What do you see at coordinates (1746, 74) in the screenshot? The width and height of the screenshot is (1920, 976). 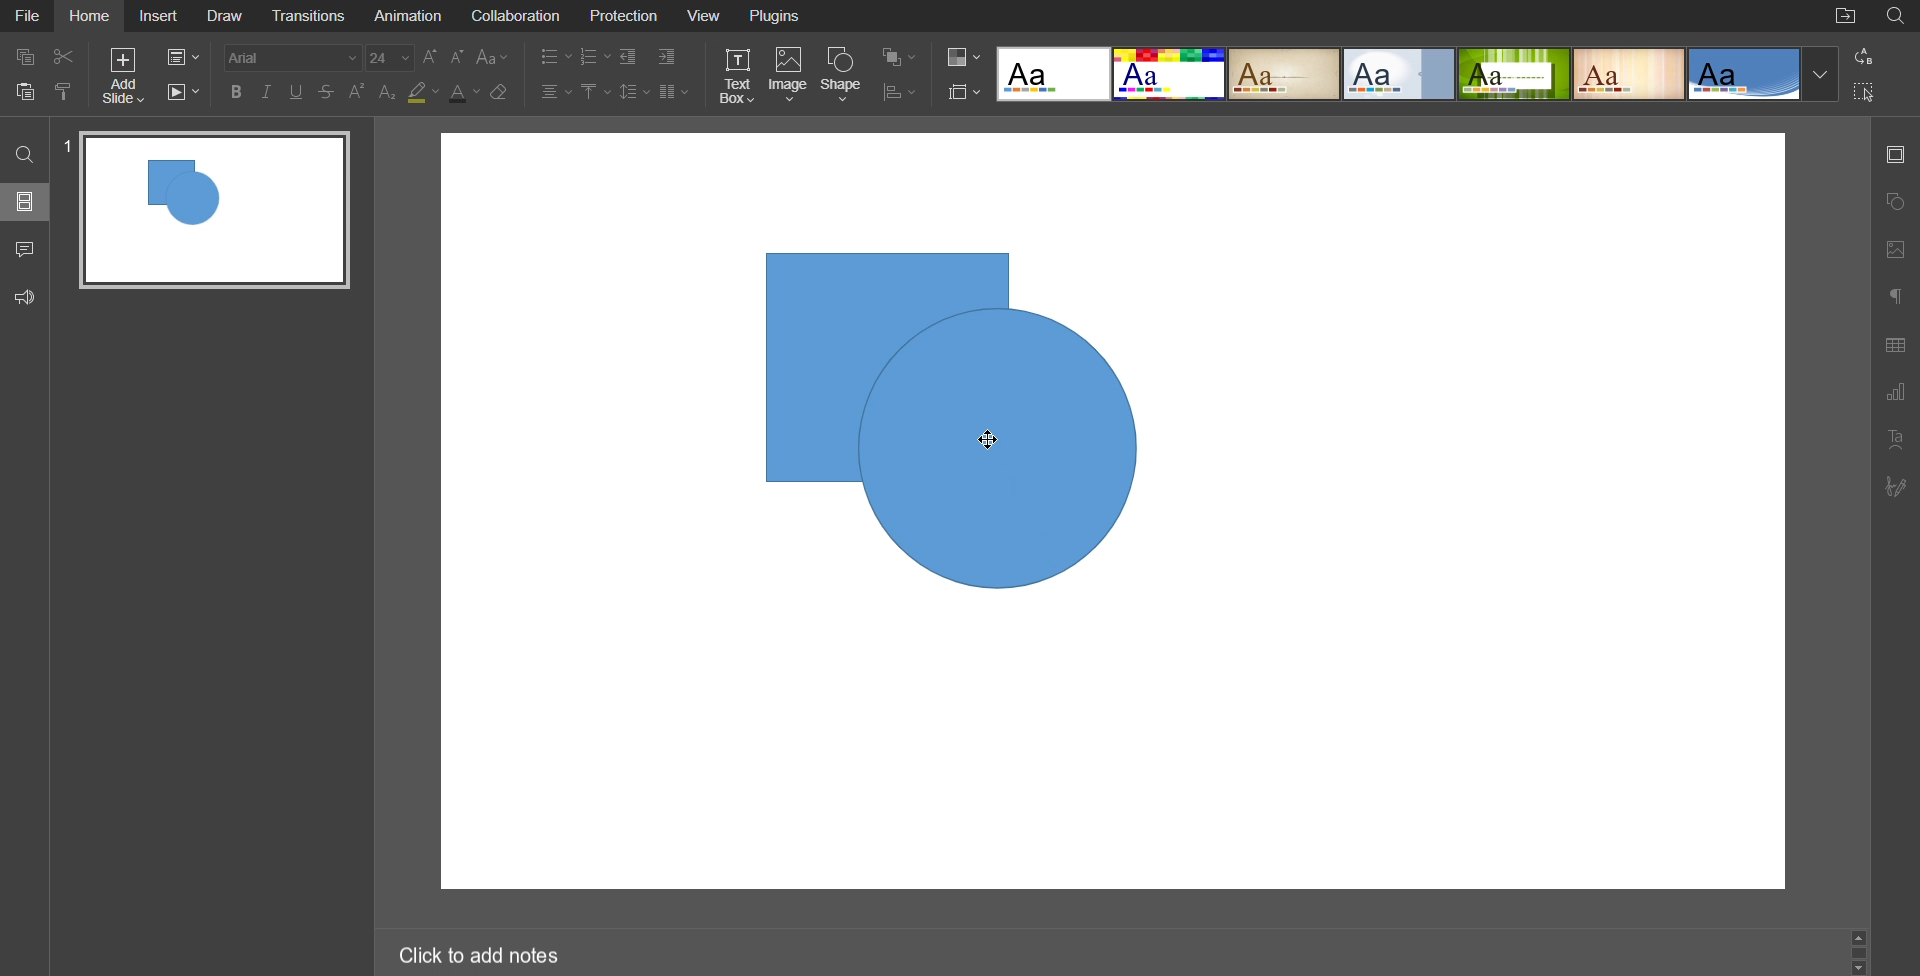 I see `Office` at bounding box center [1746, 74].